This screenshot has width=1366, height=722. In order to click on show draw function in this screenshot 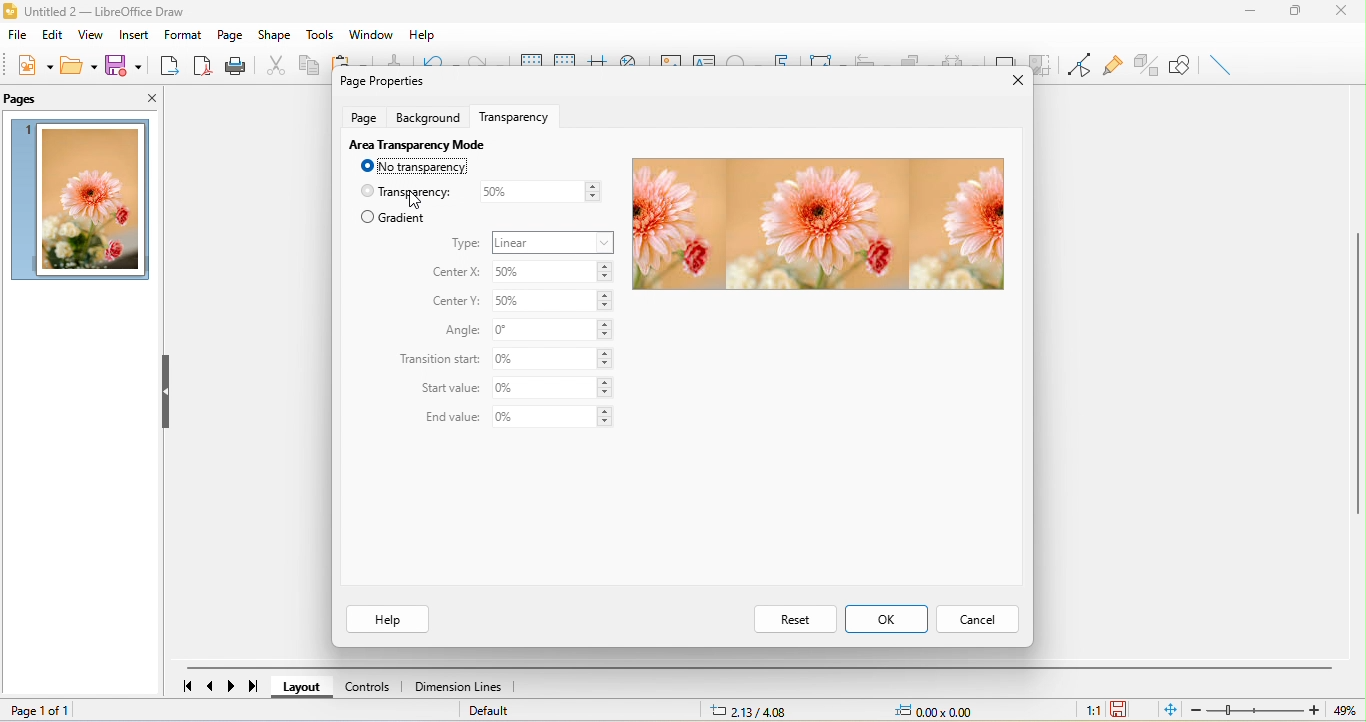, I will do `click(1181, 65)`.